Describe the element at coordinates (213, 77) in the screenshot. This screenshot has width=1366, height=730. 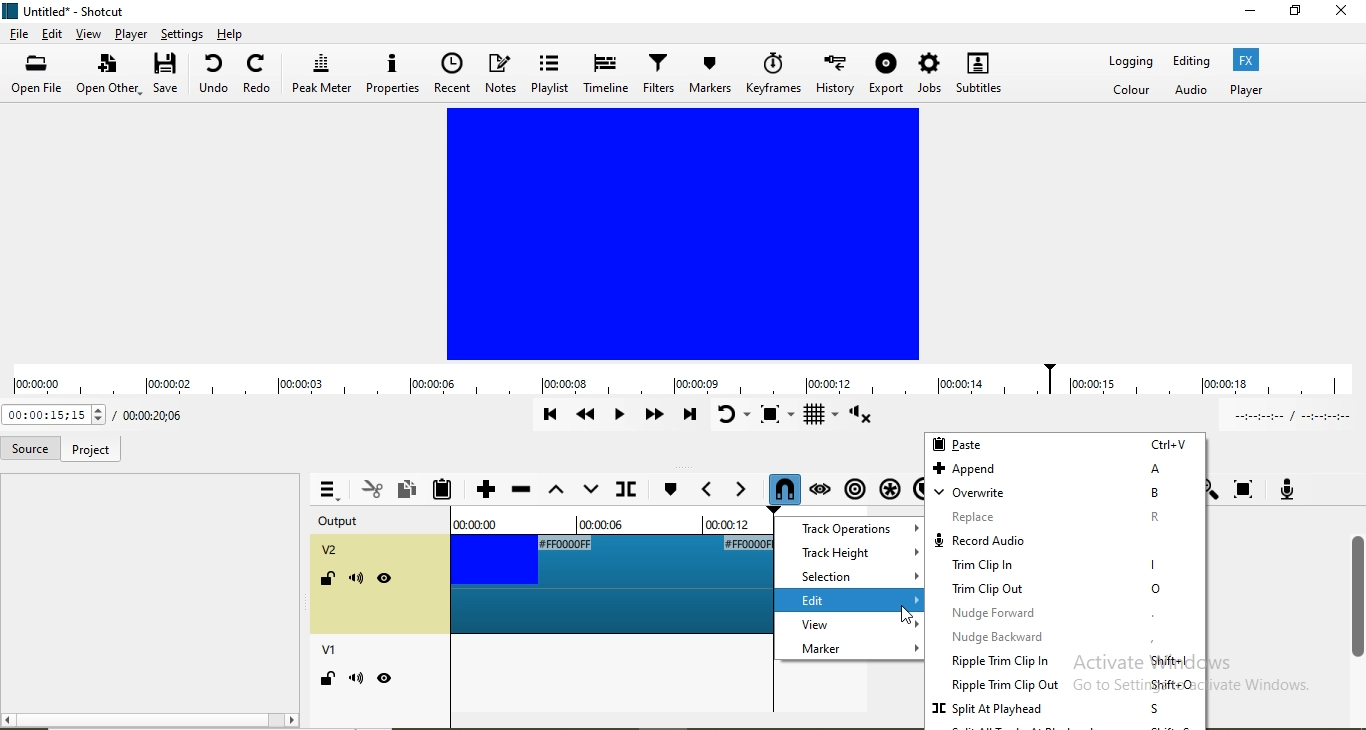
I see `undo` at that location.